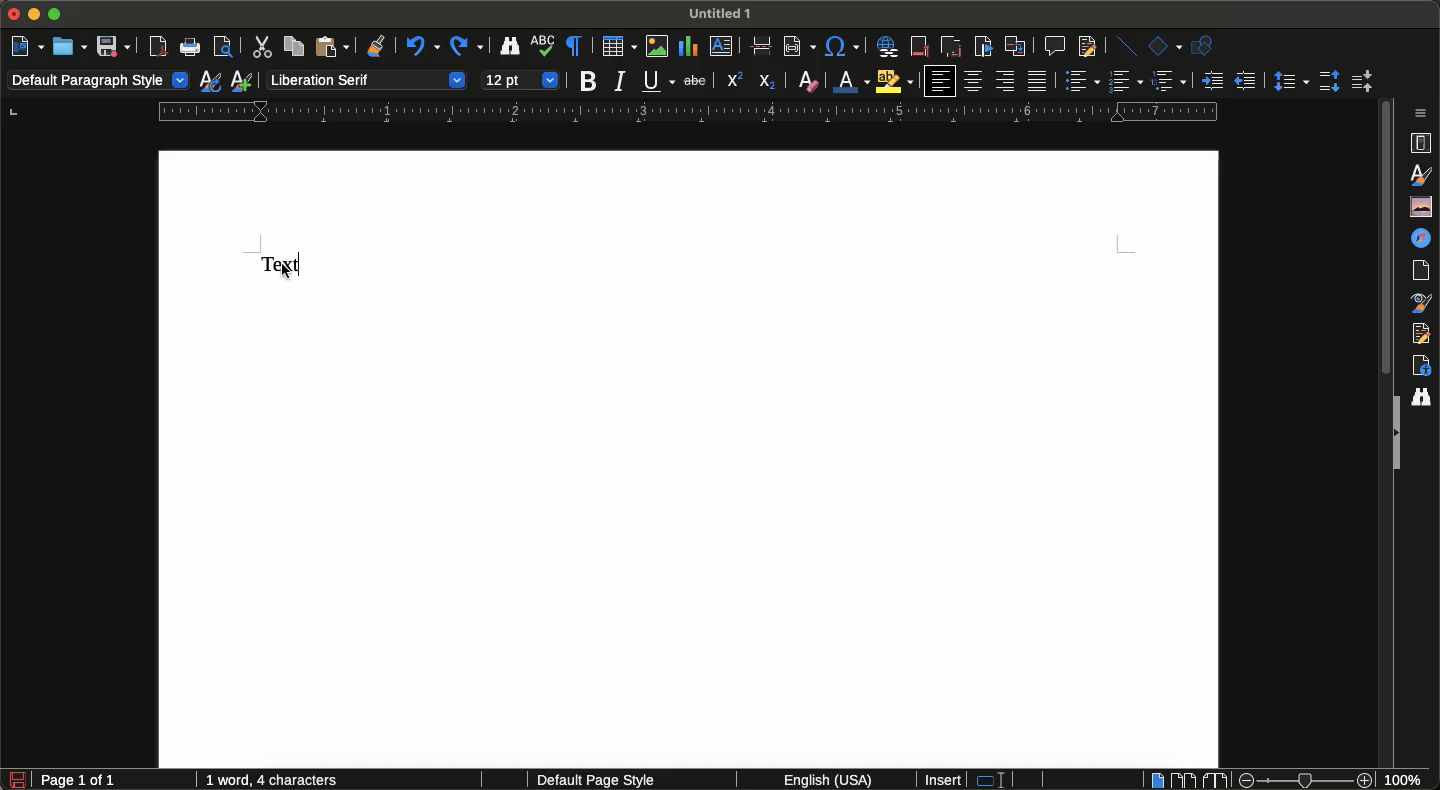  I want to click on Redo, so click(466, 47).